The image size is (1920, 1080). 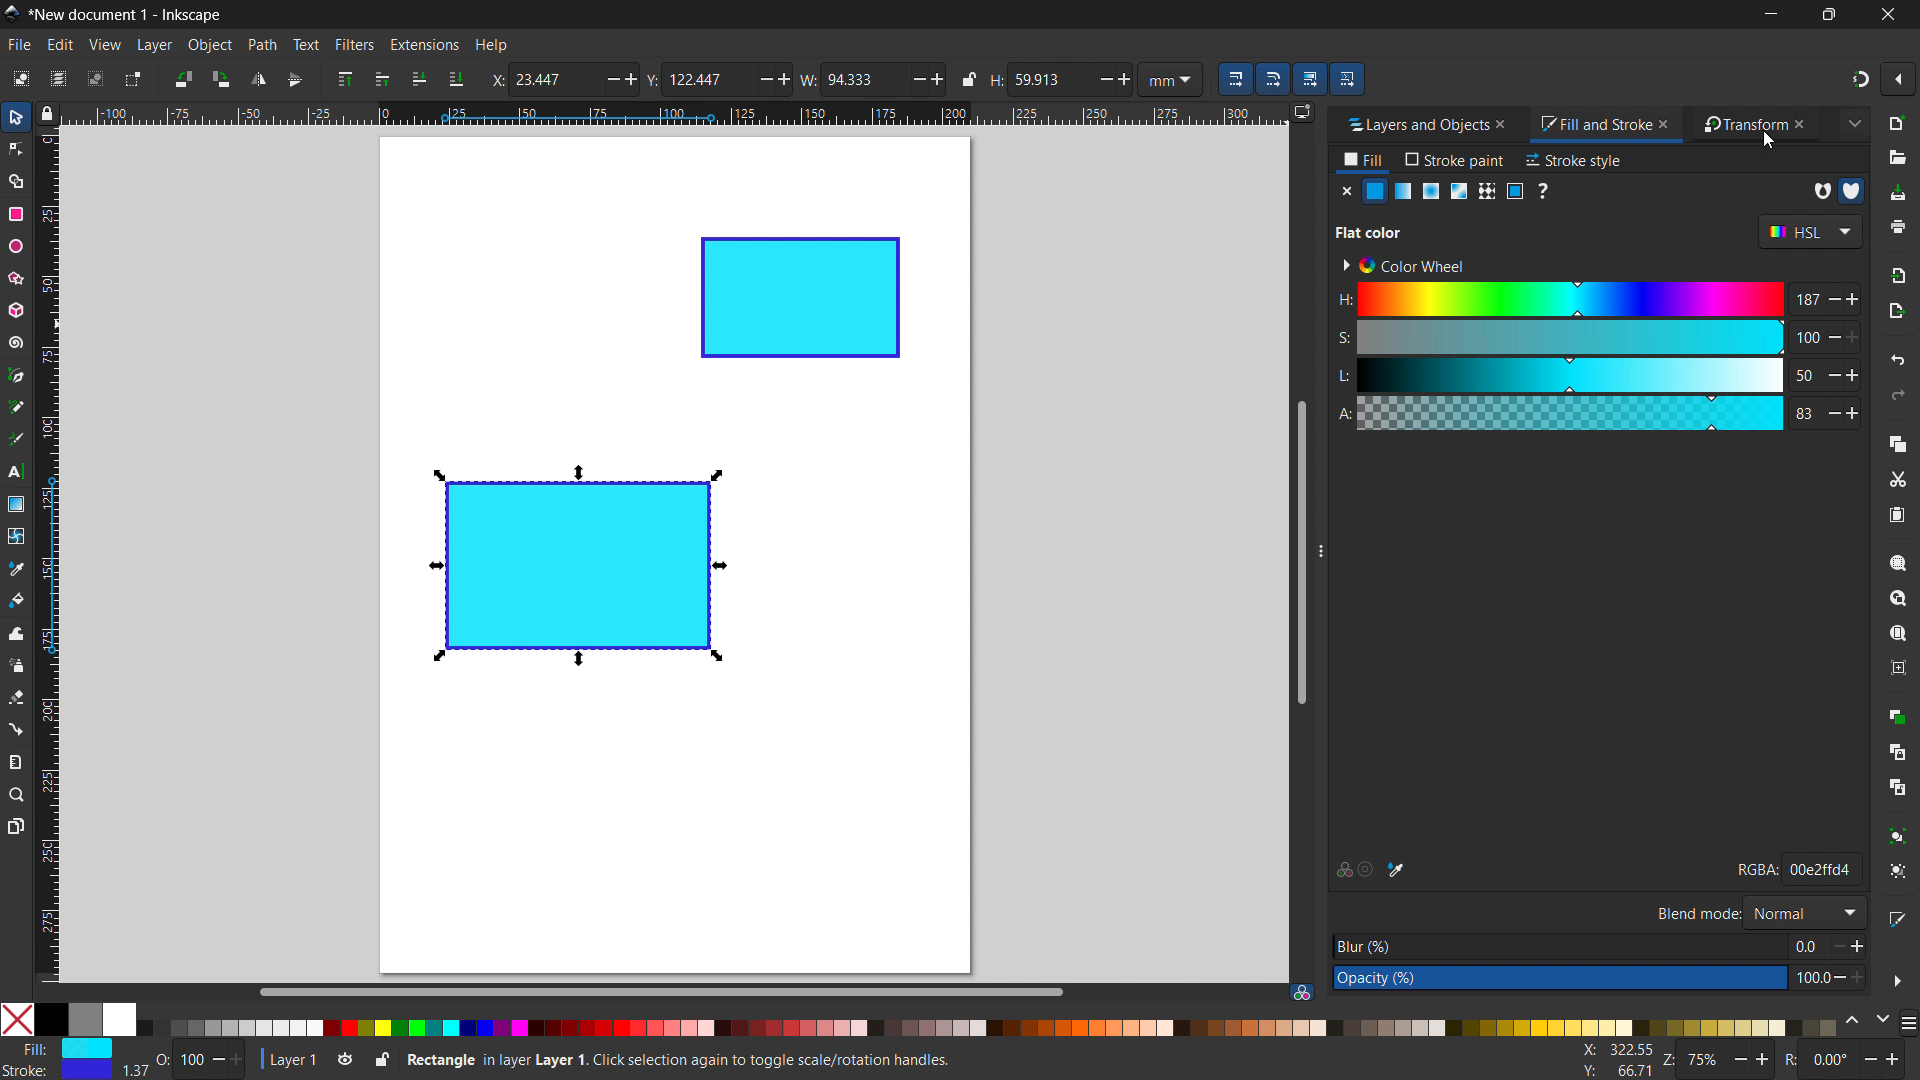 I want to click on maximize, so click(x=1825, y=14).